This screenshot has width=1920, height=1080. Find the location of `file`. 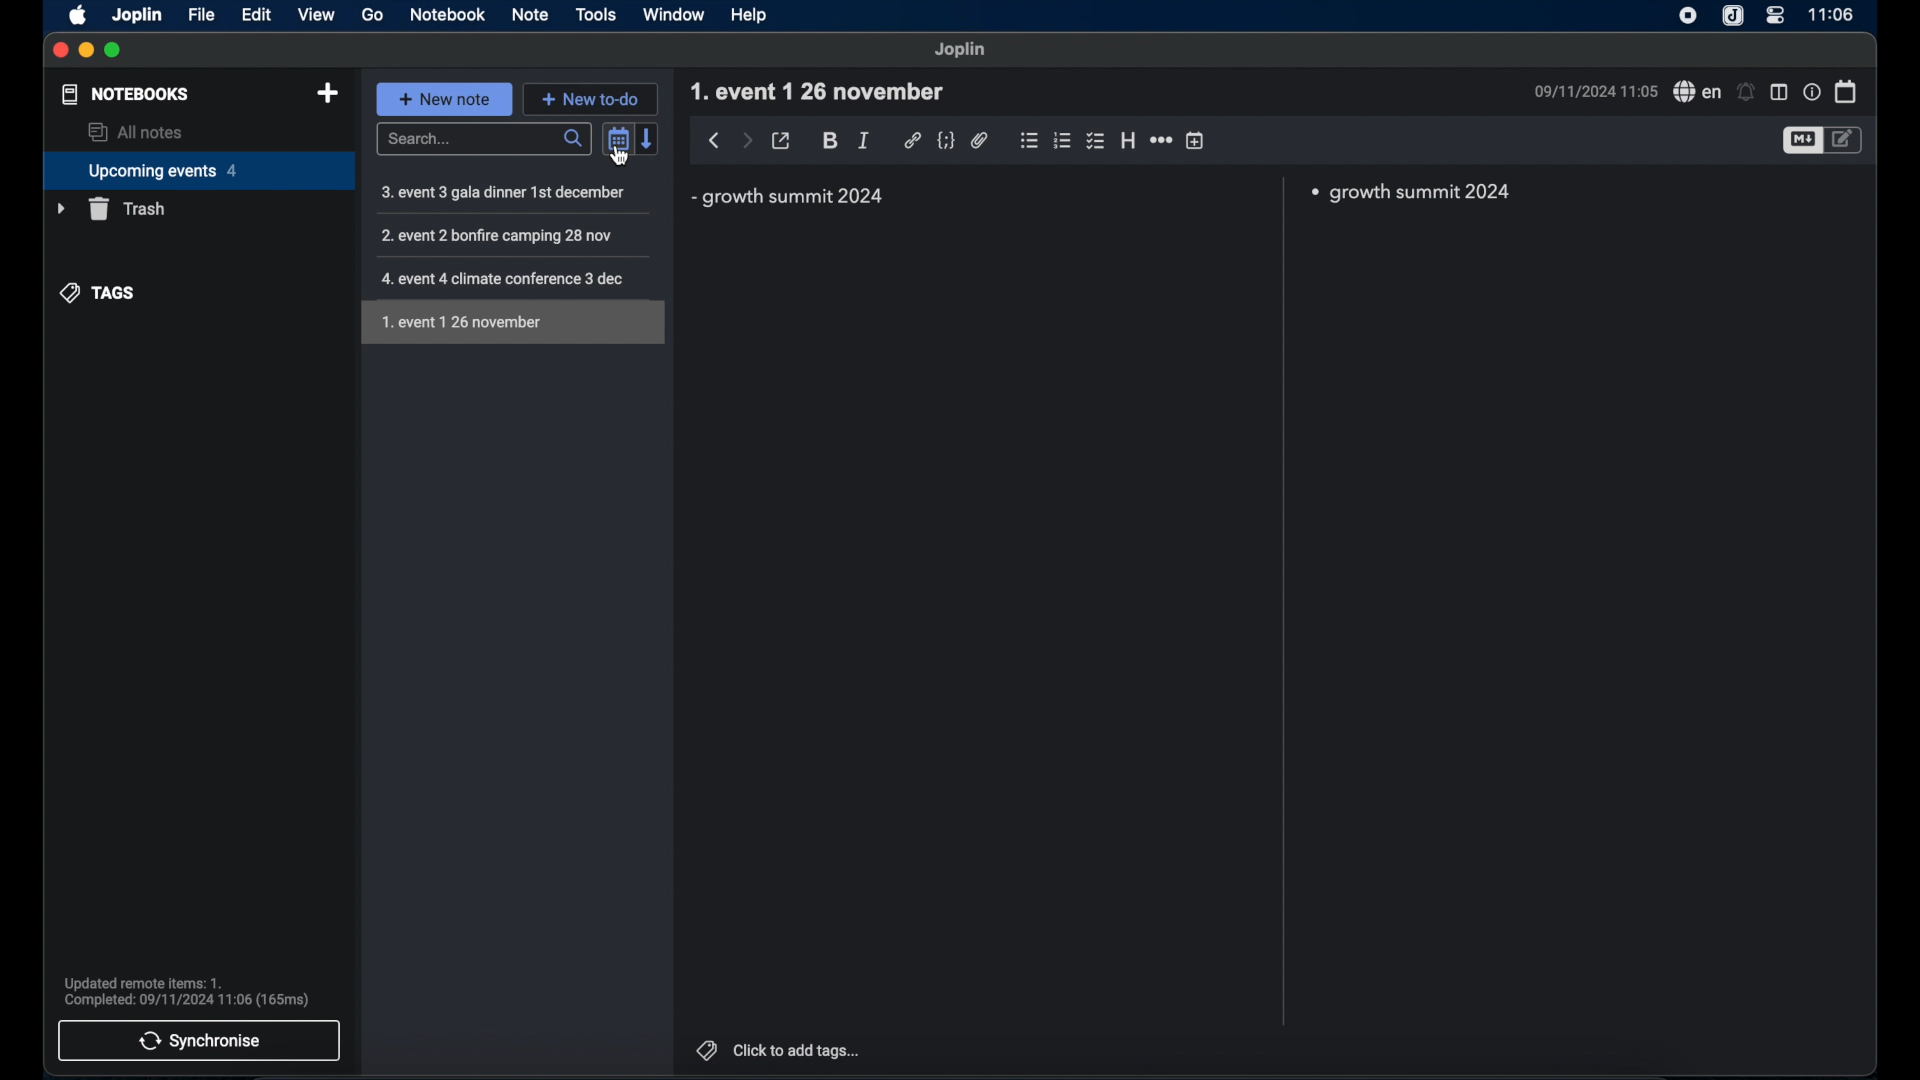

file is located at coordinates (203, 14).